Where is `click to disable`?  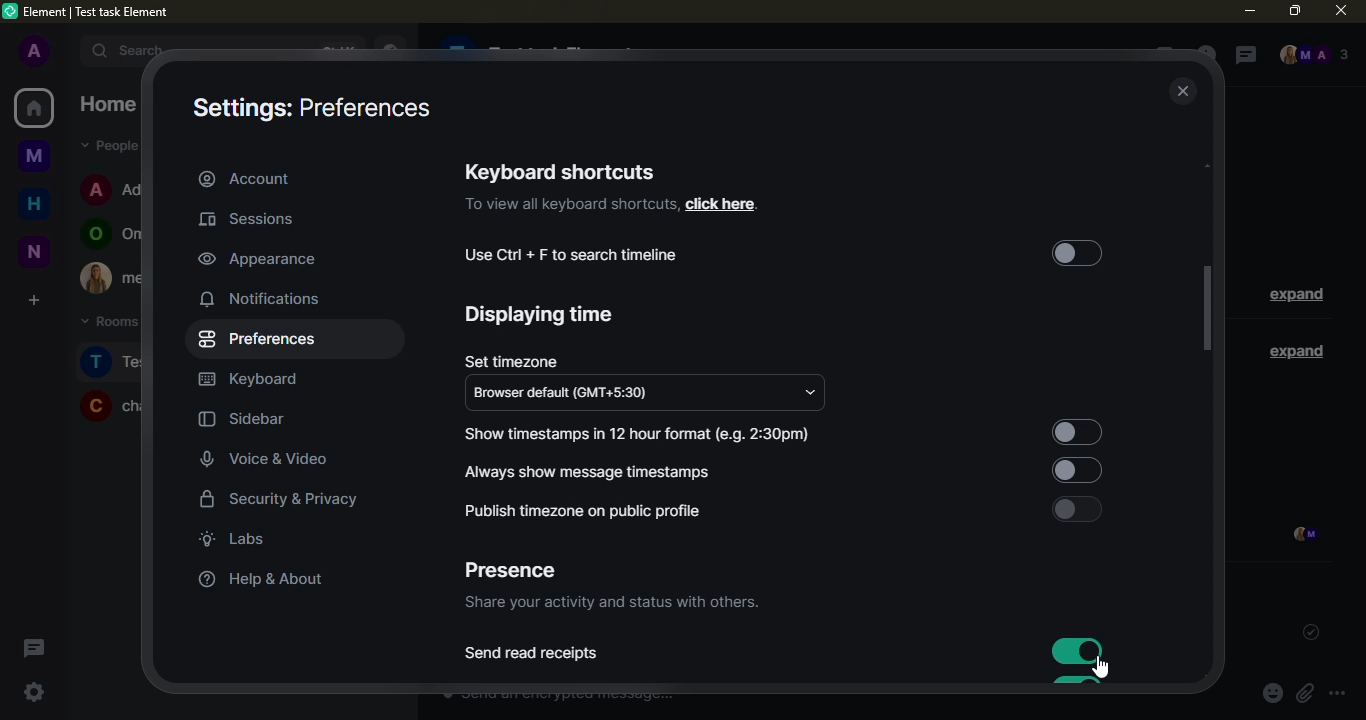
click to disable is located at coordinates (1075, 651).